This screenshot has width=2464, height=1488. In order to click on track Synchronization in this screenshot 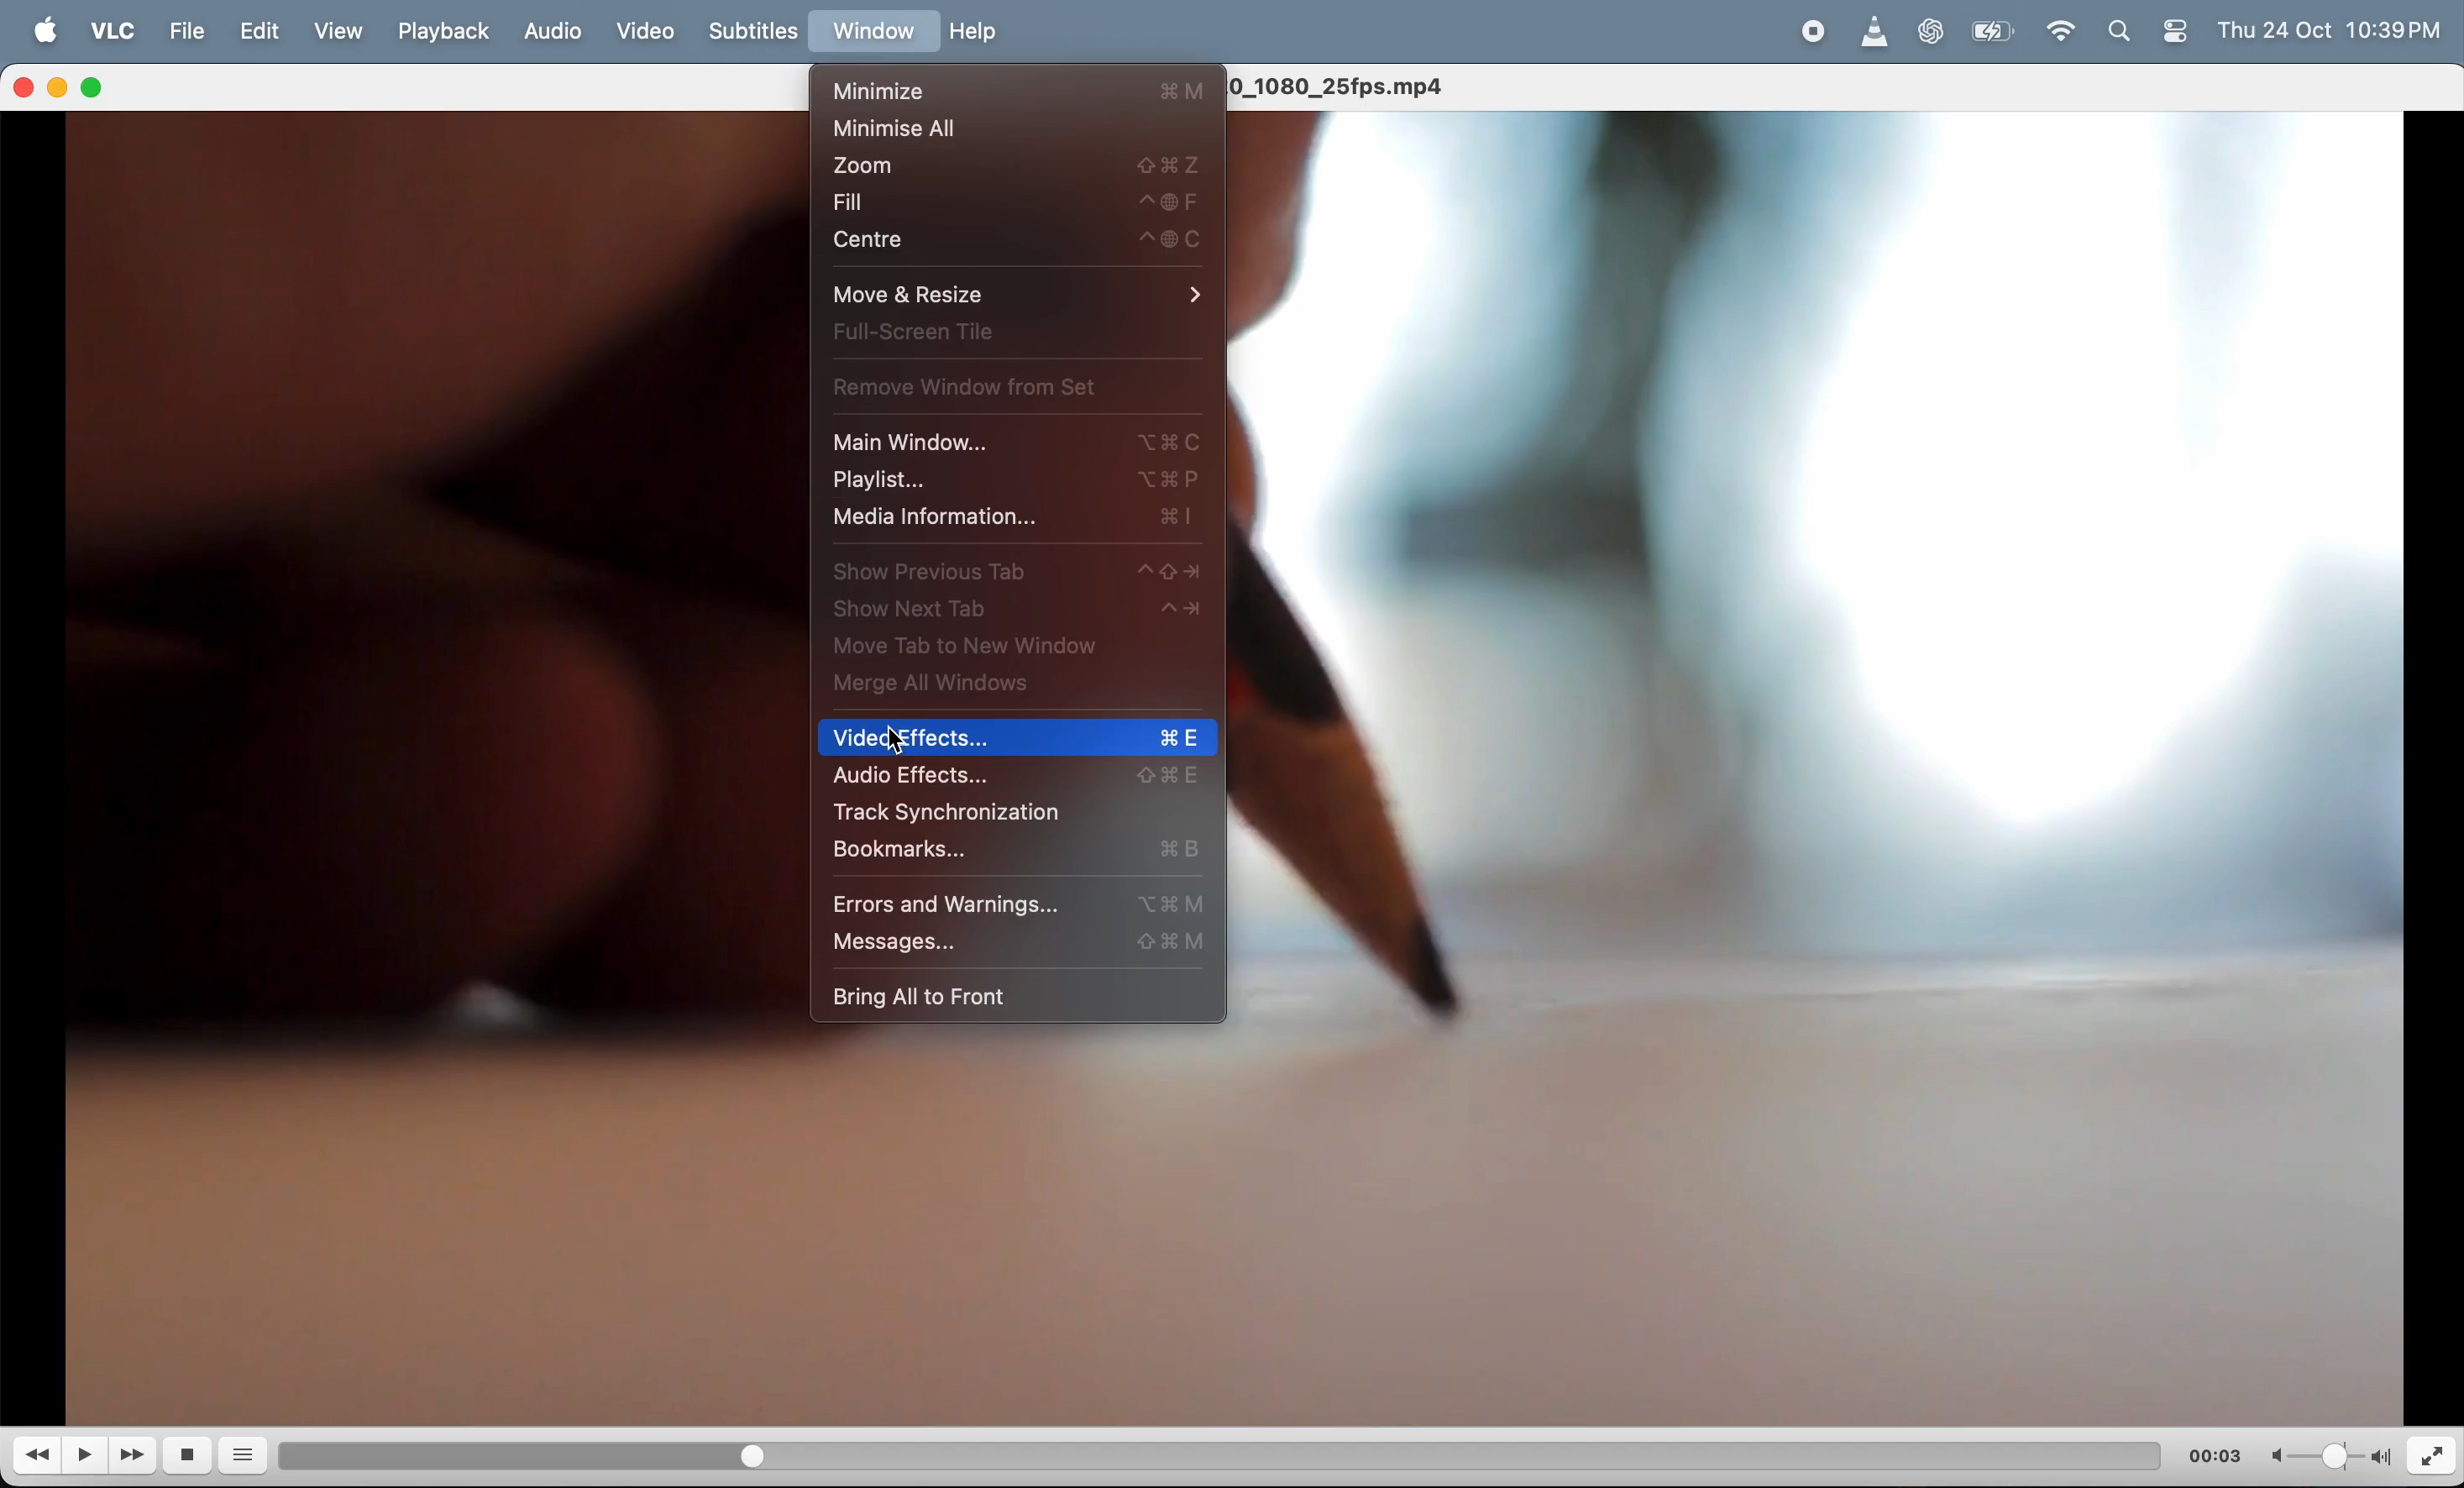, I will do `click(1011, 813)`.